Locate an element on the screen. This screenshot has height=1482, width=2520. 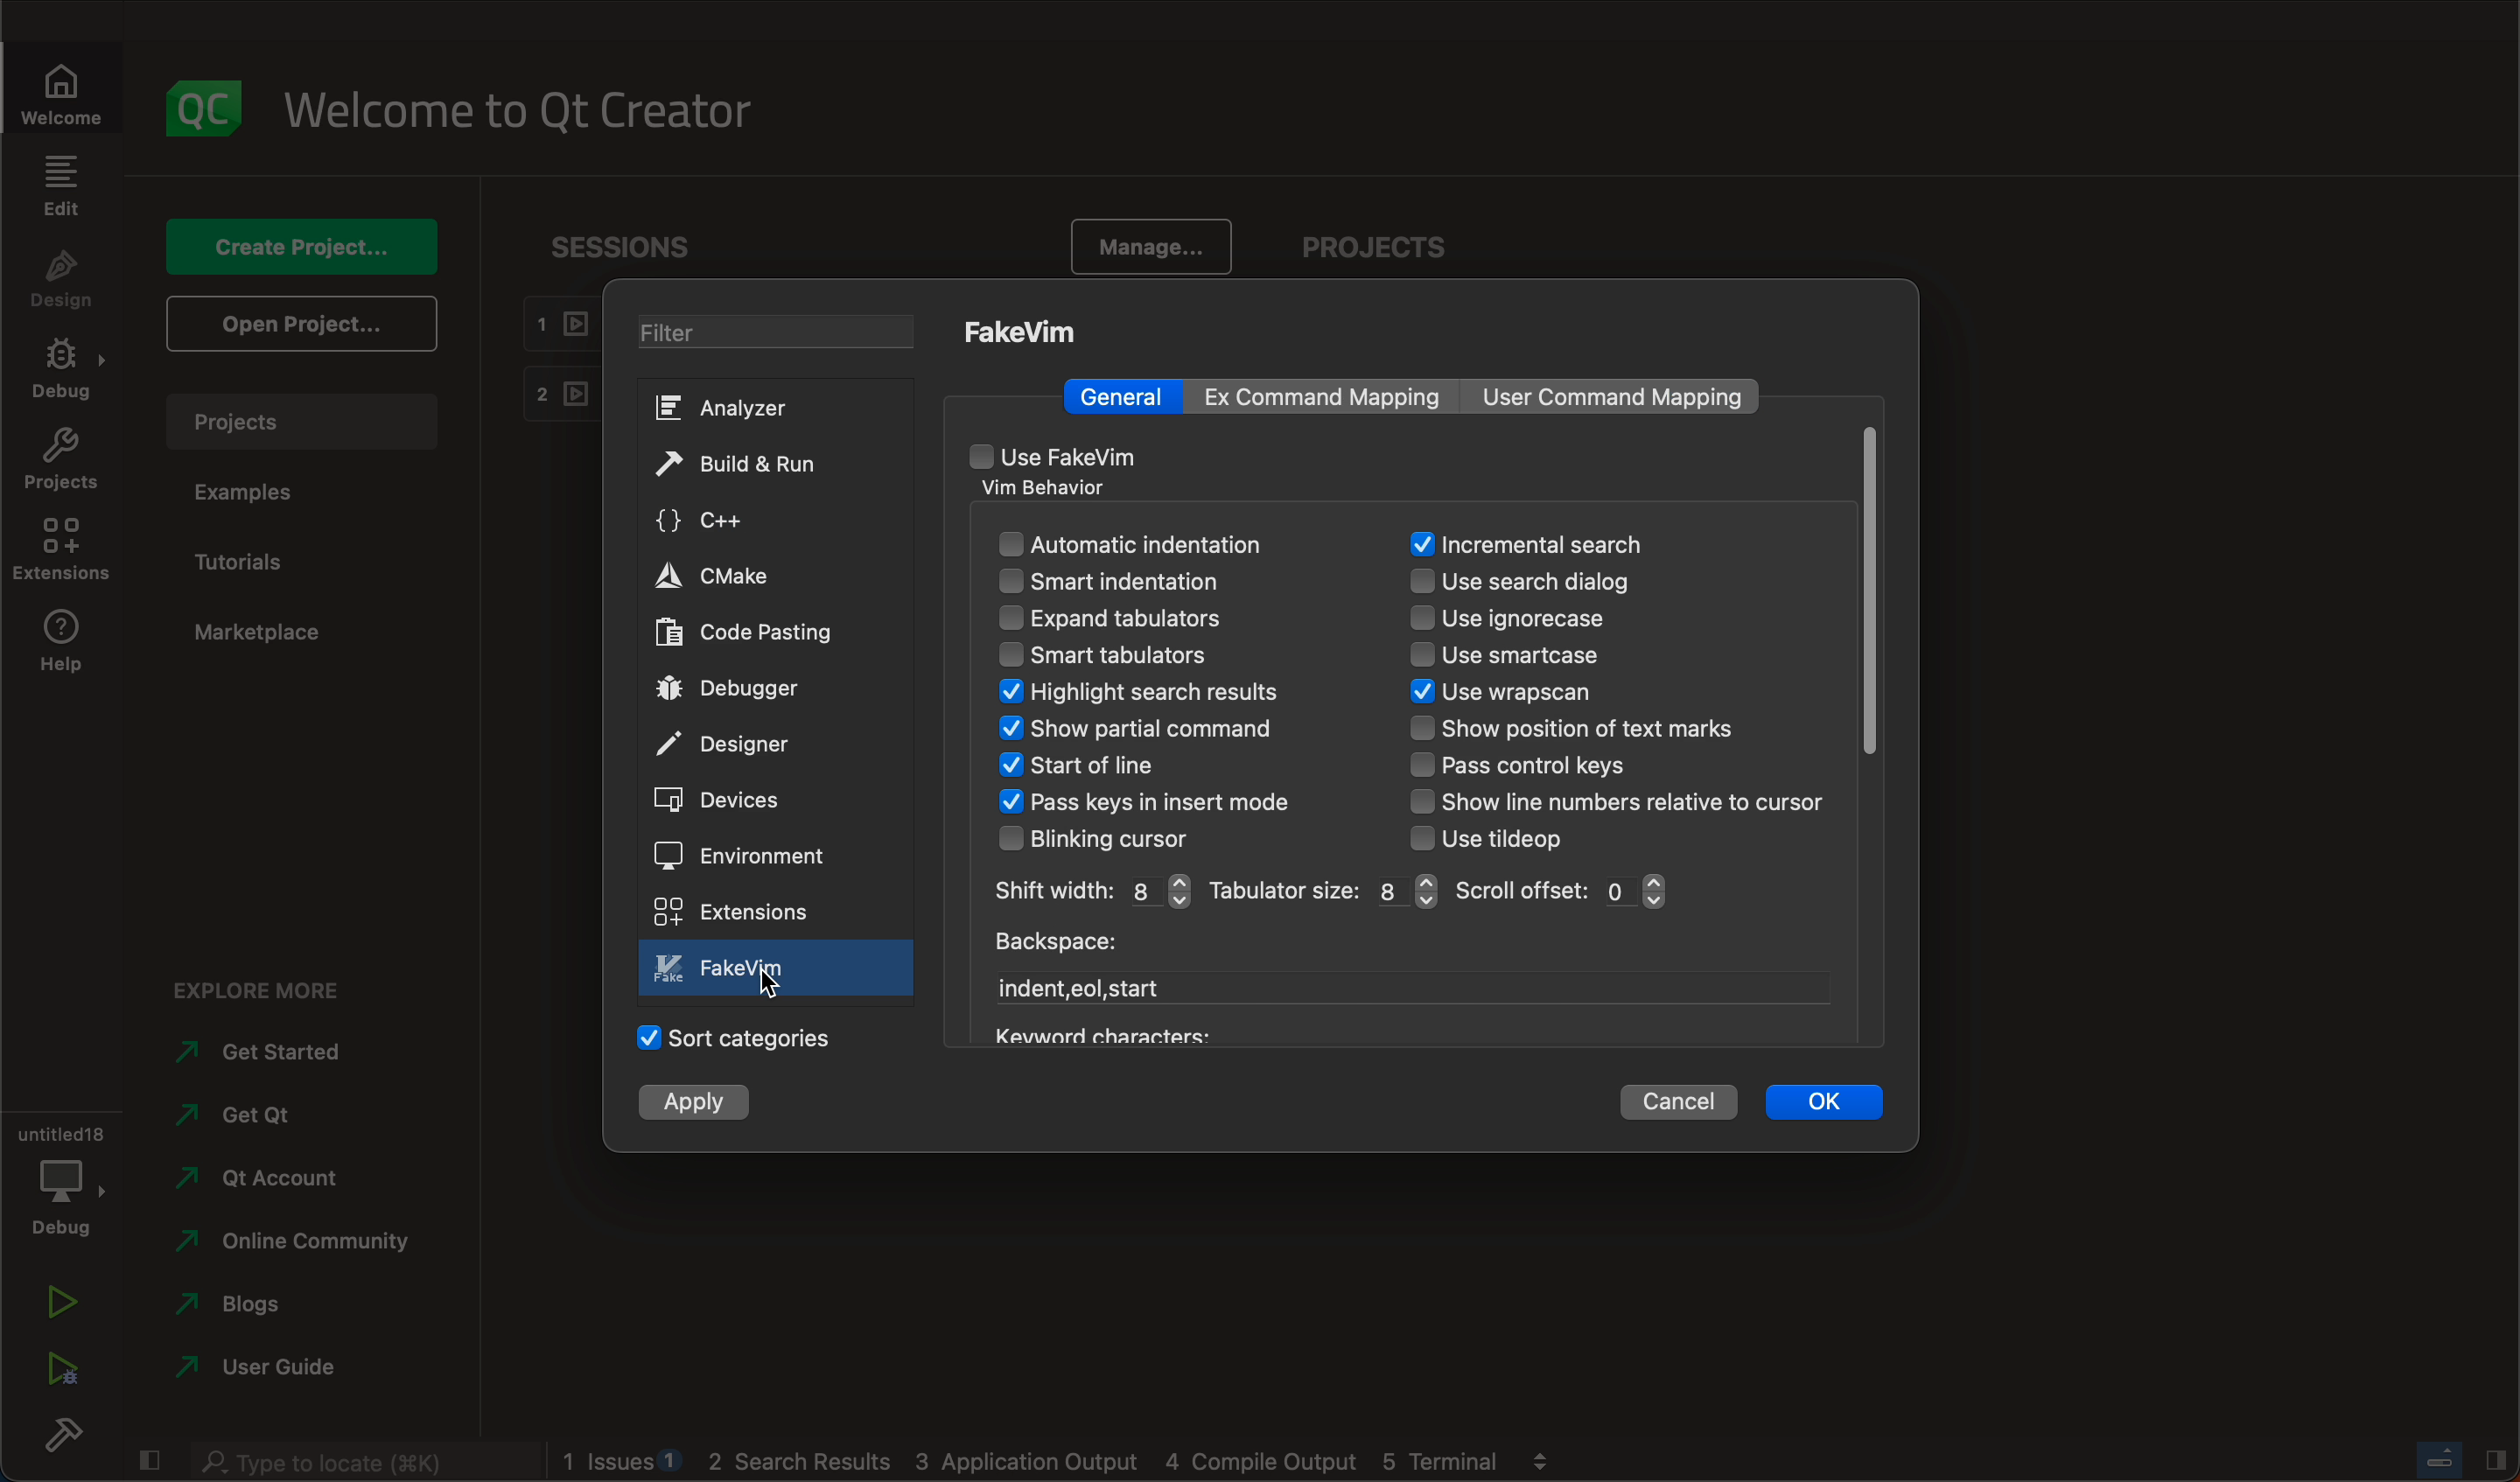
command mapping is located at coordinates (1617, 398).